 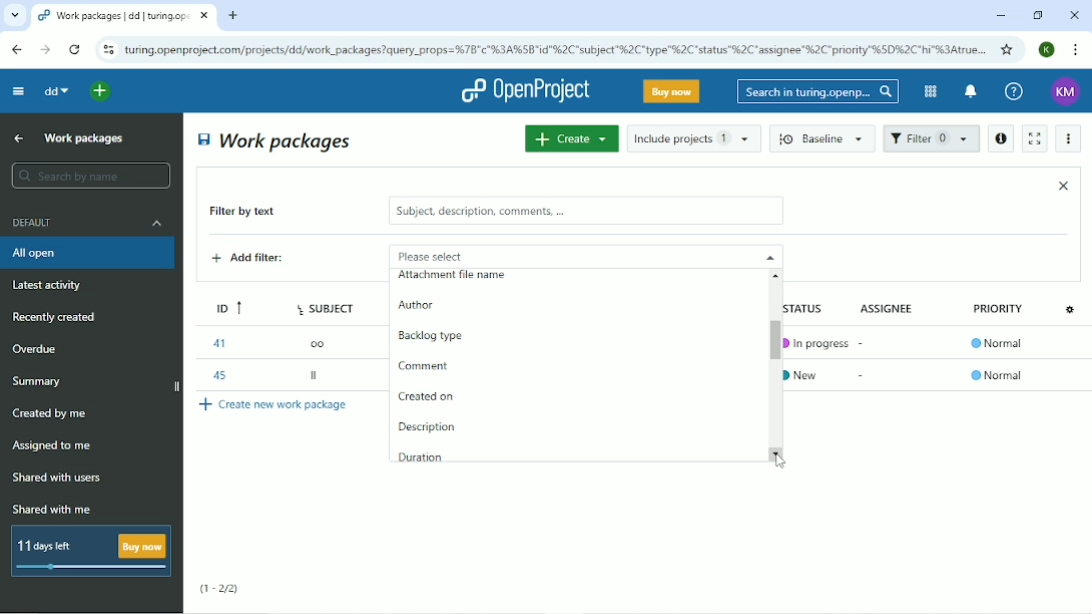 What do you see at coordinates (89, 551) in the screenshot?
I see `11 days left buy now` at bounding box center [89, 551].